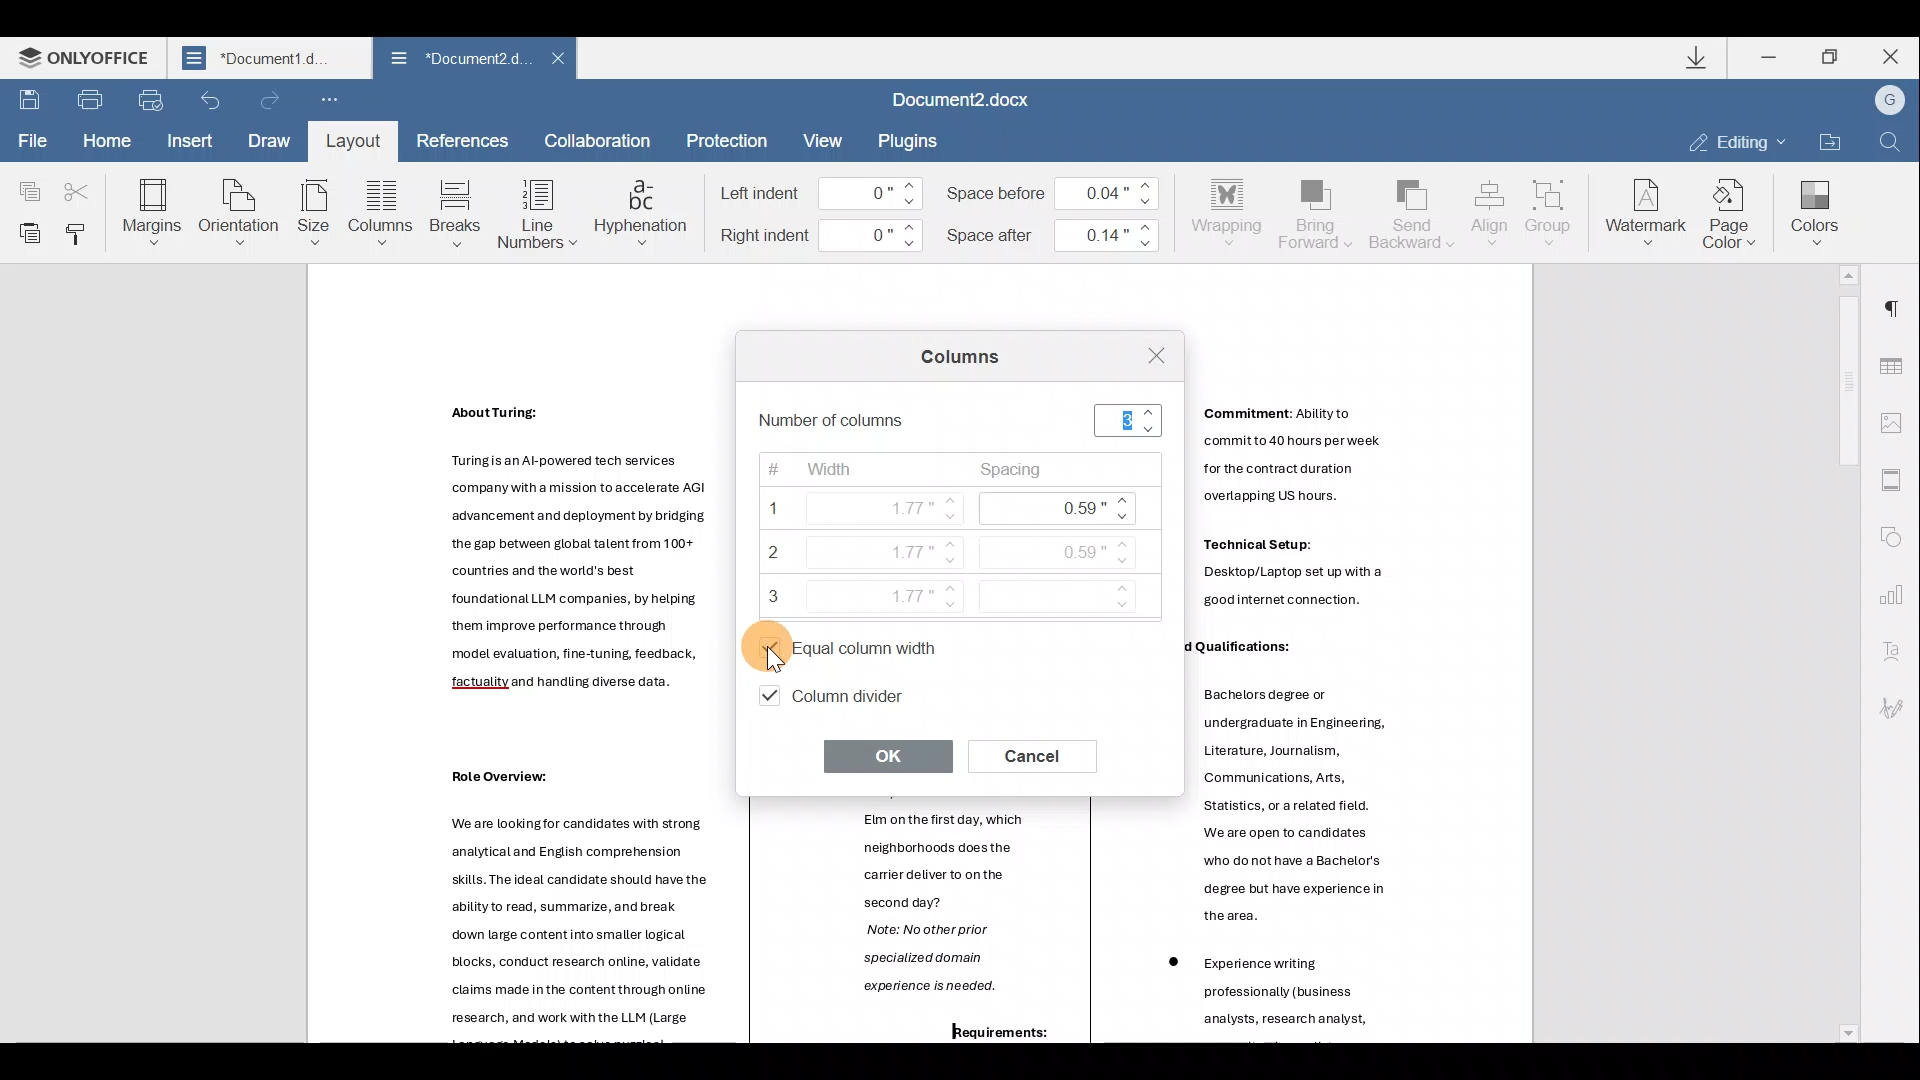  What do you see at coordinates (29, 138) in the screenshot?
I see `File` at bounding box center [29, 138].